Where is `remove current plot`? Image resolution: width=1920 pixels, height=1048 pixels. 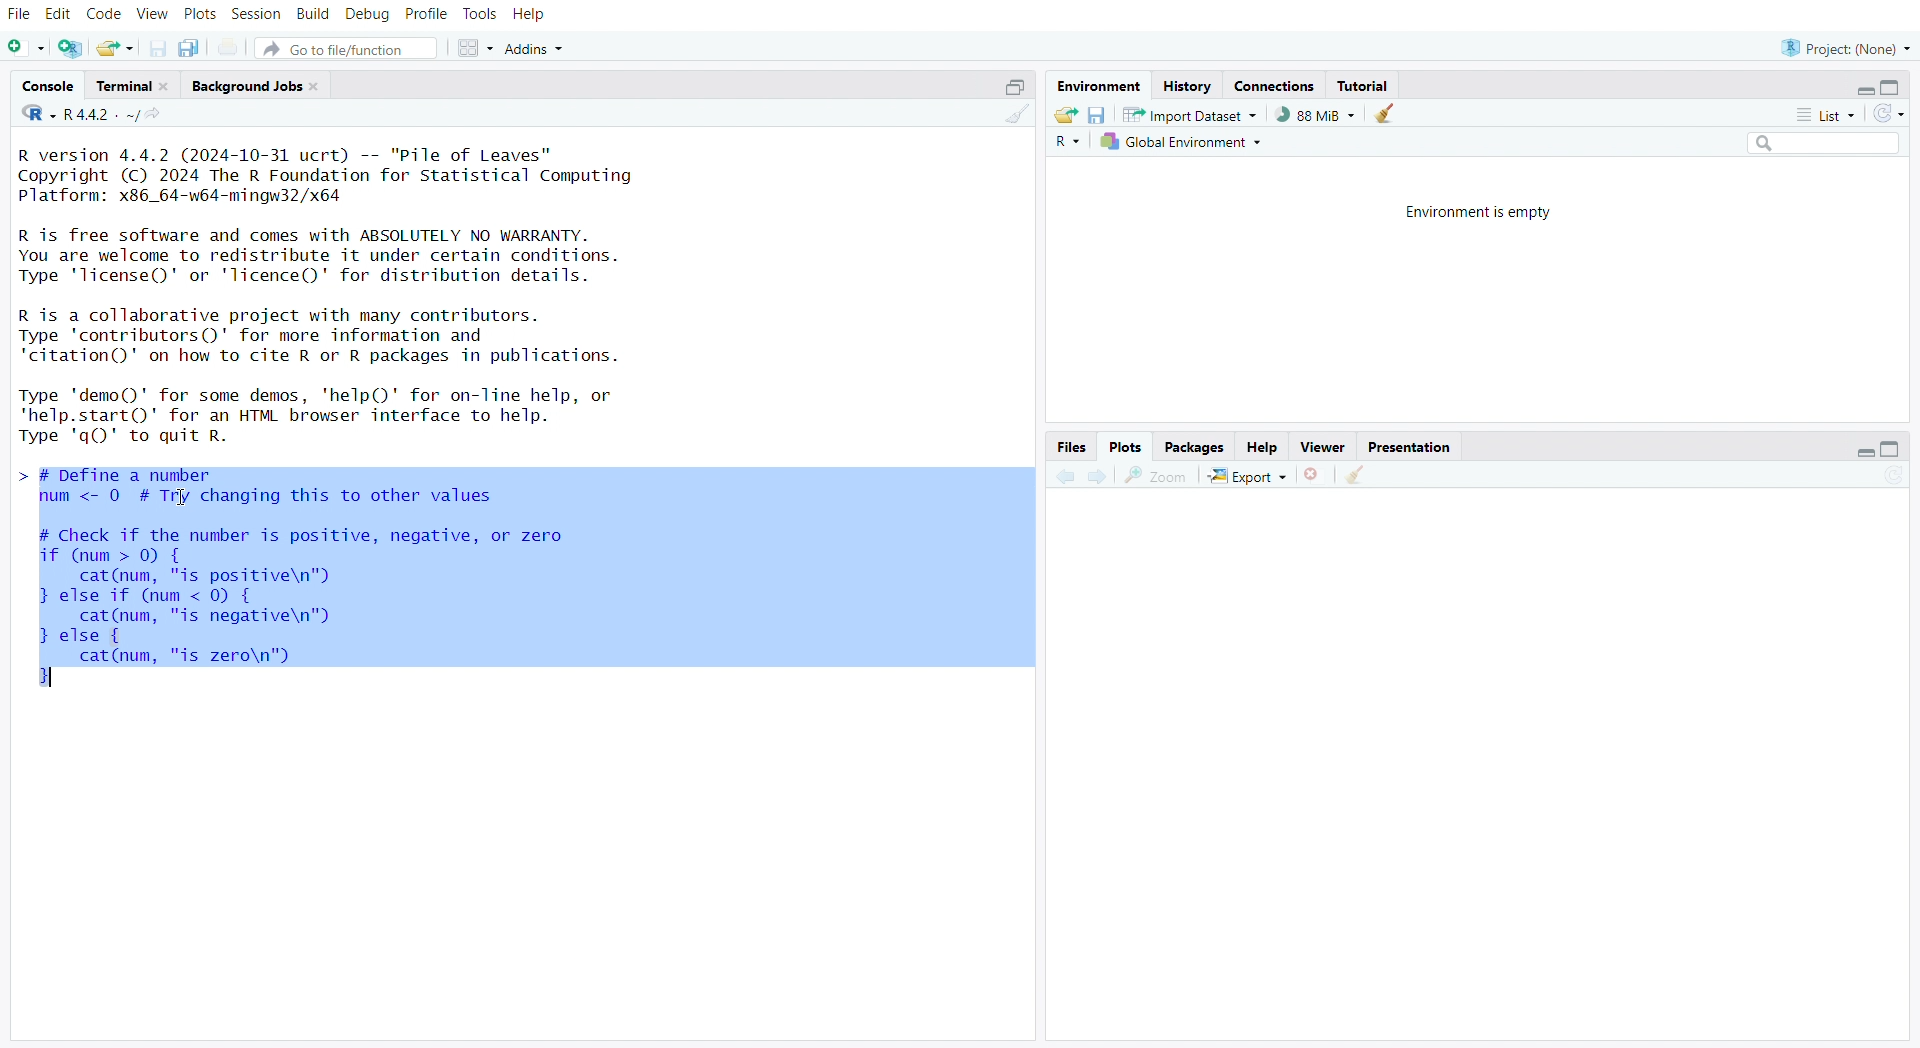
remove current plot is located at coordinates (1313, 476).